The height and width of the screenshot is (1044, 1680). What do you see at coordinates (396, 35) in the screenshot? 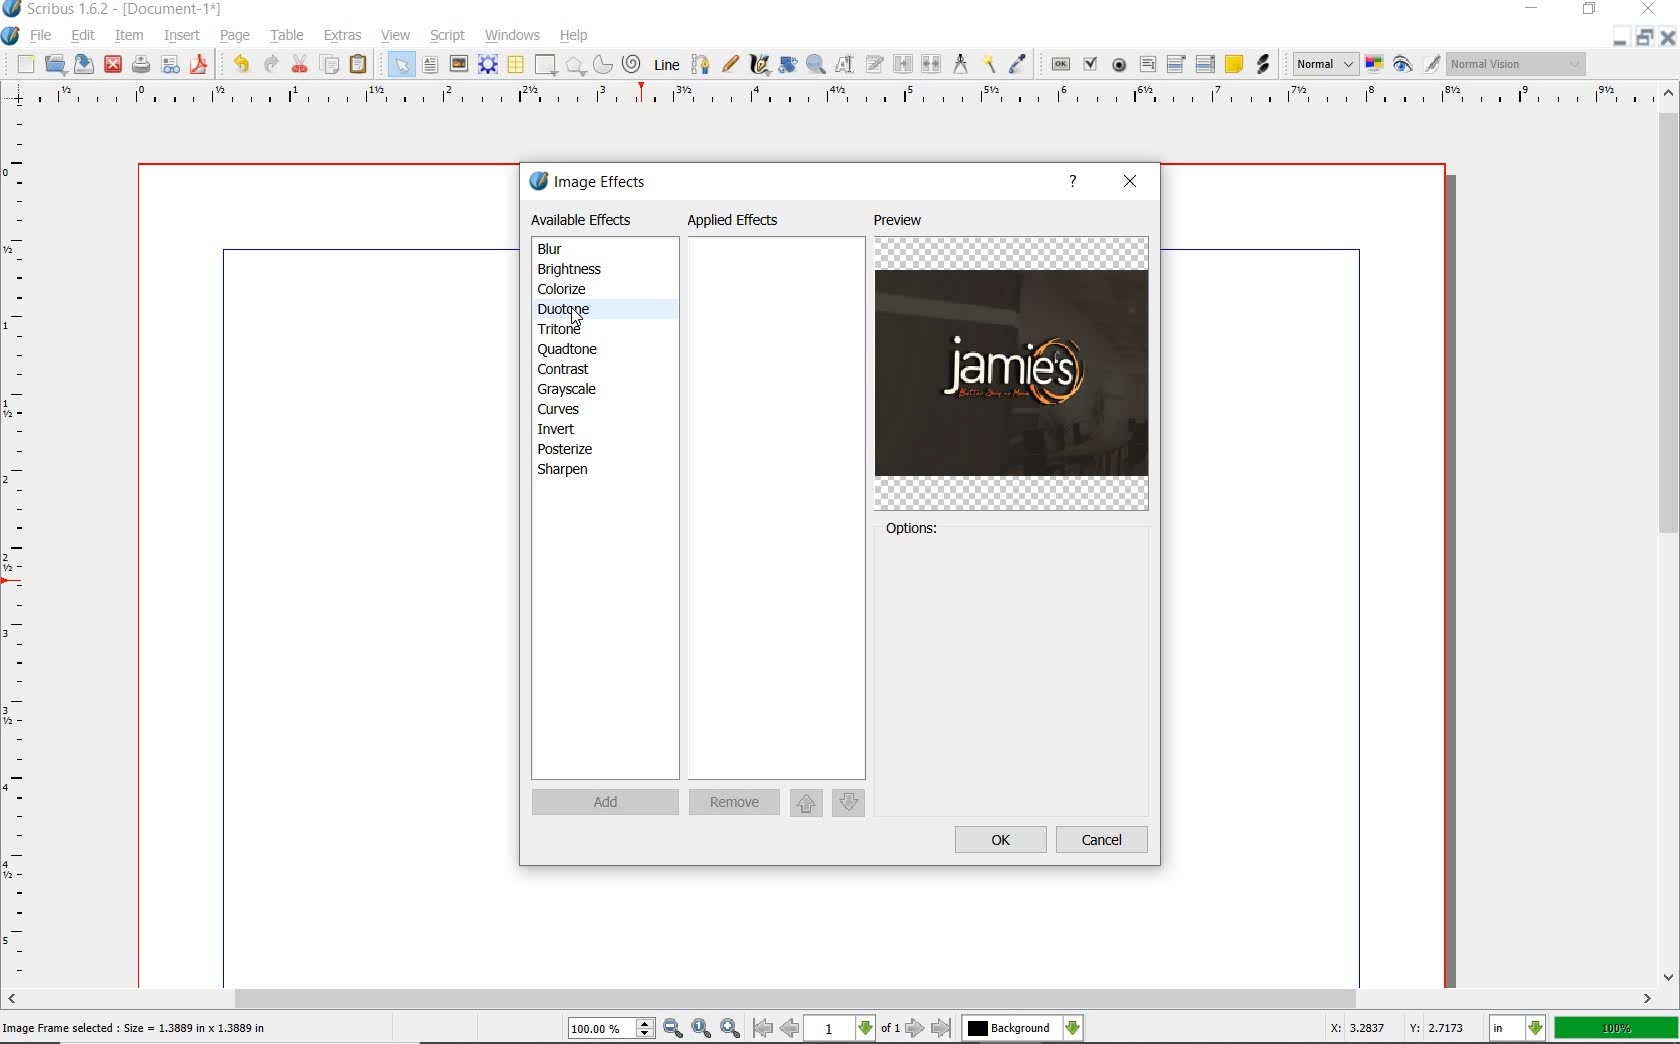
I see `view` at bounding box center [396, 35].